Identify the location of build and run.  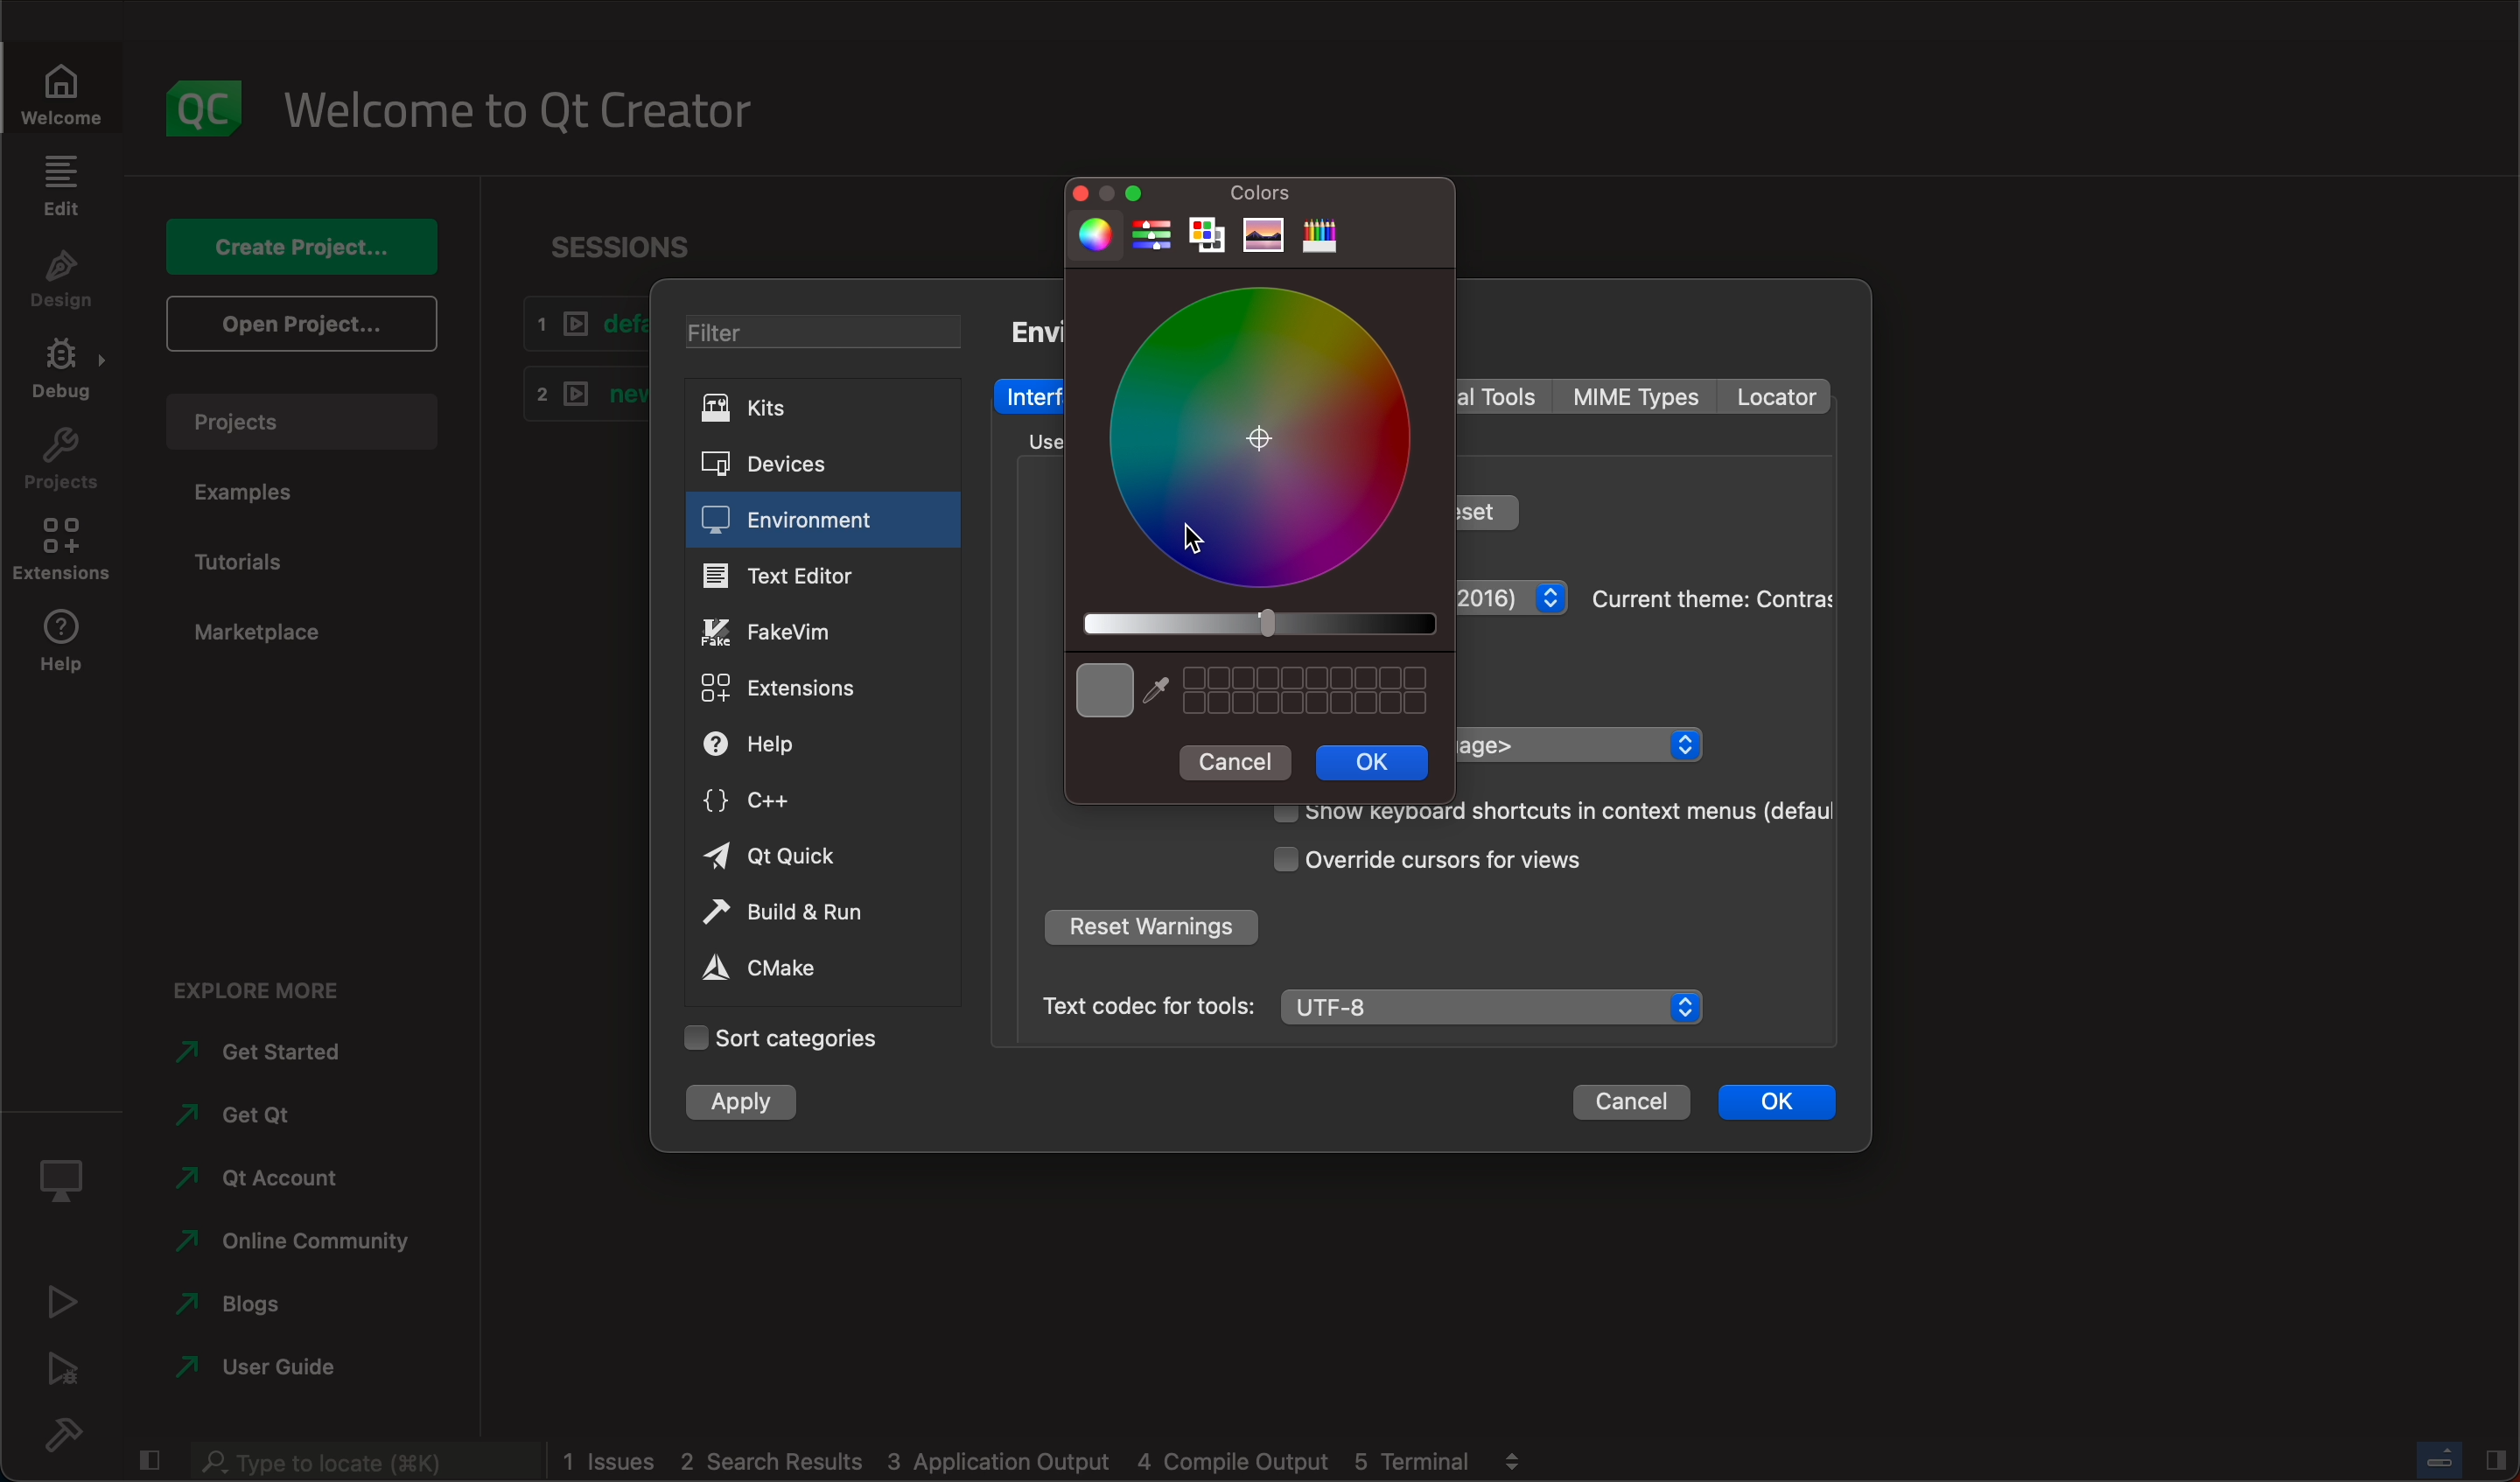
(811, 912).